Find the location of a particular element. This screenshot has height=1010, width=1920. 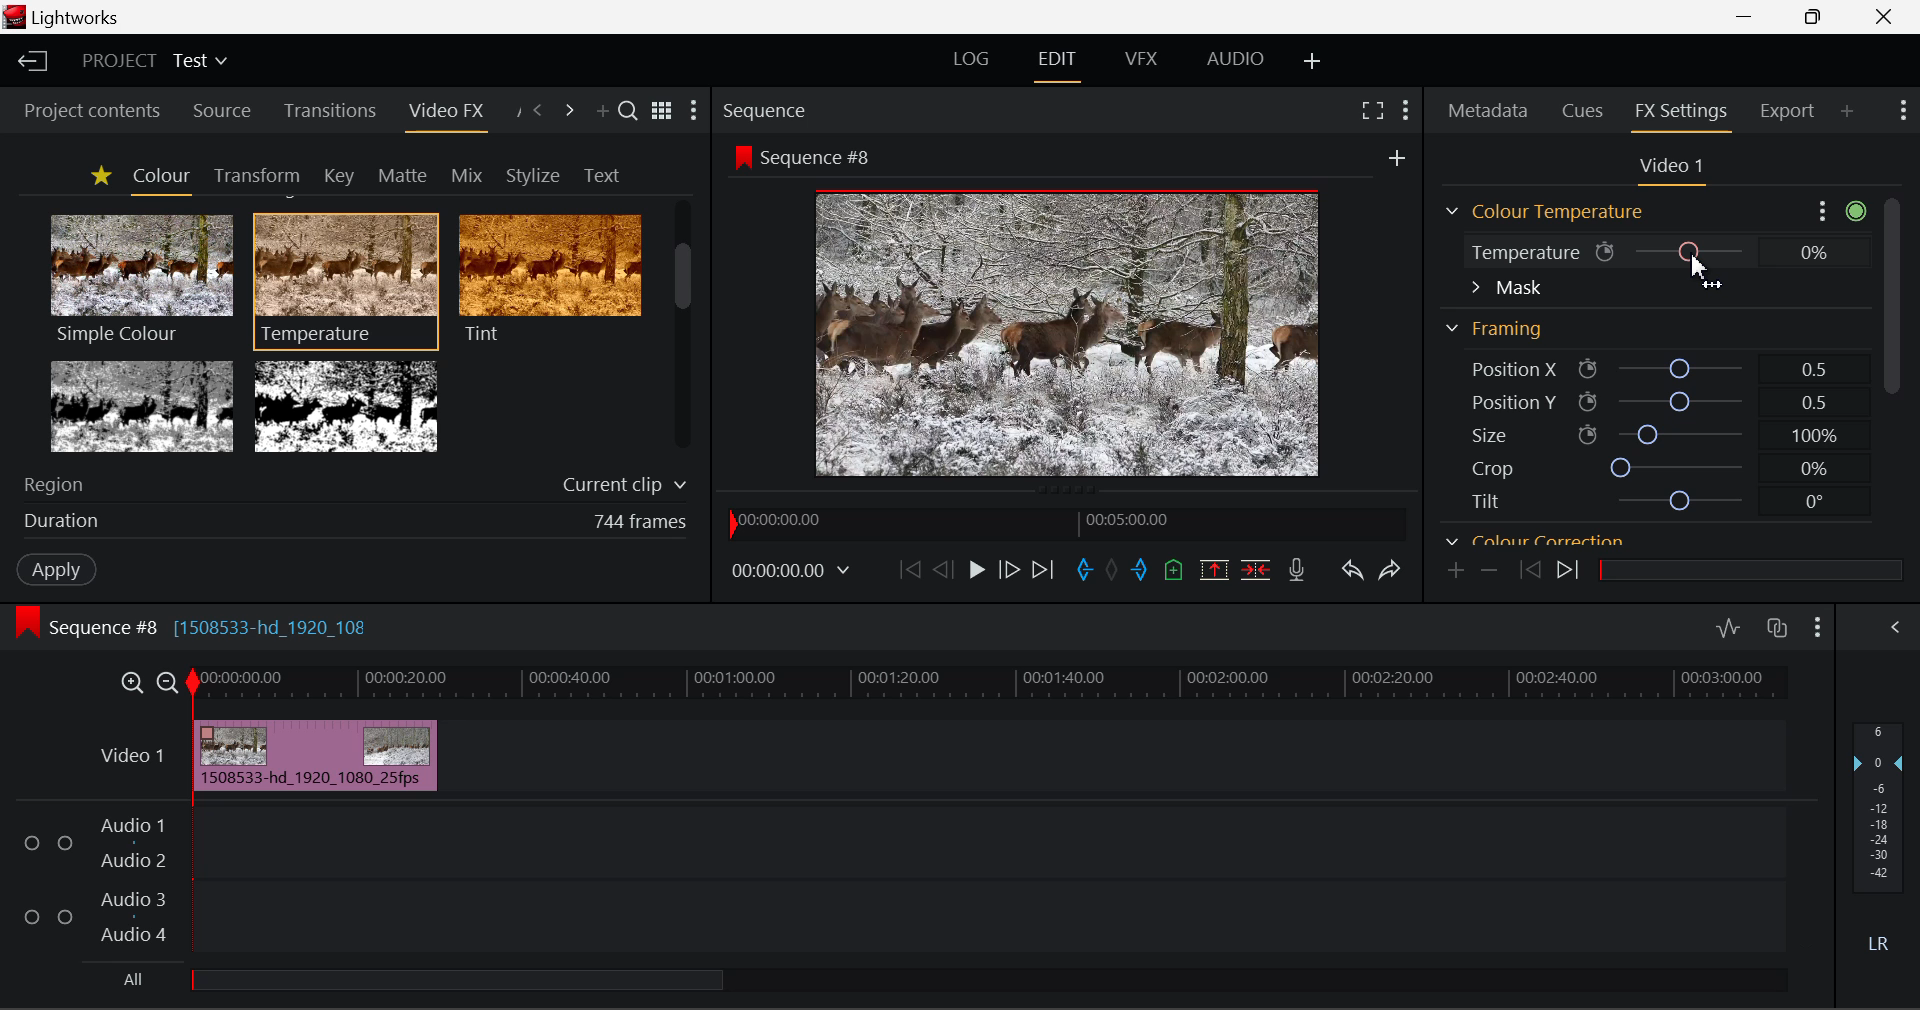

Toggle audio levels editing is located at coordinates (1727, 625).